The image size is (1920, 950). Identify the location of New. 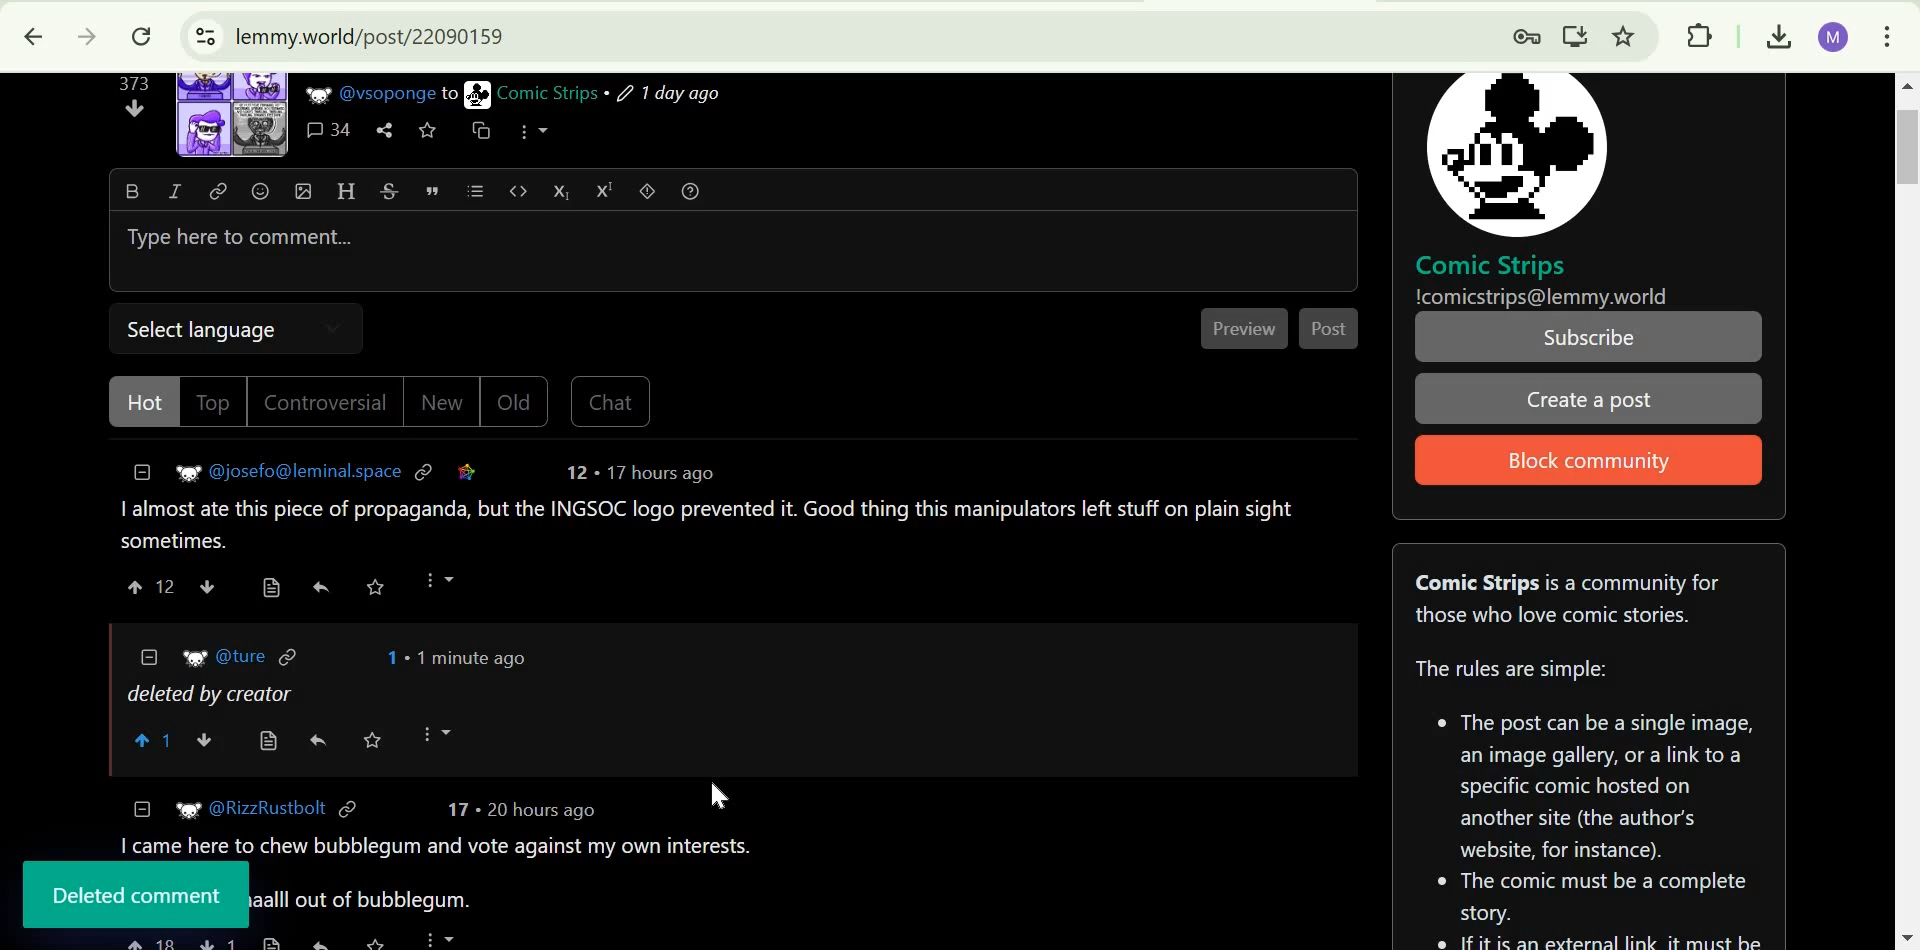
(440, 403).